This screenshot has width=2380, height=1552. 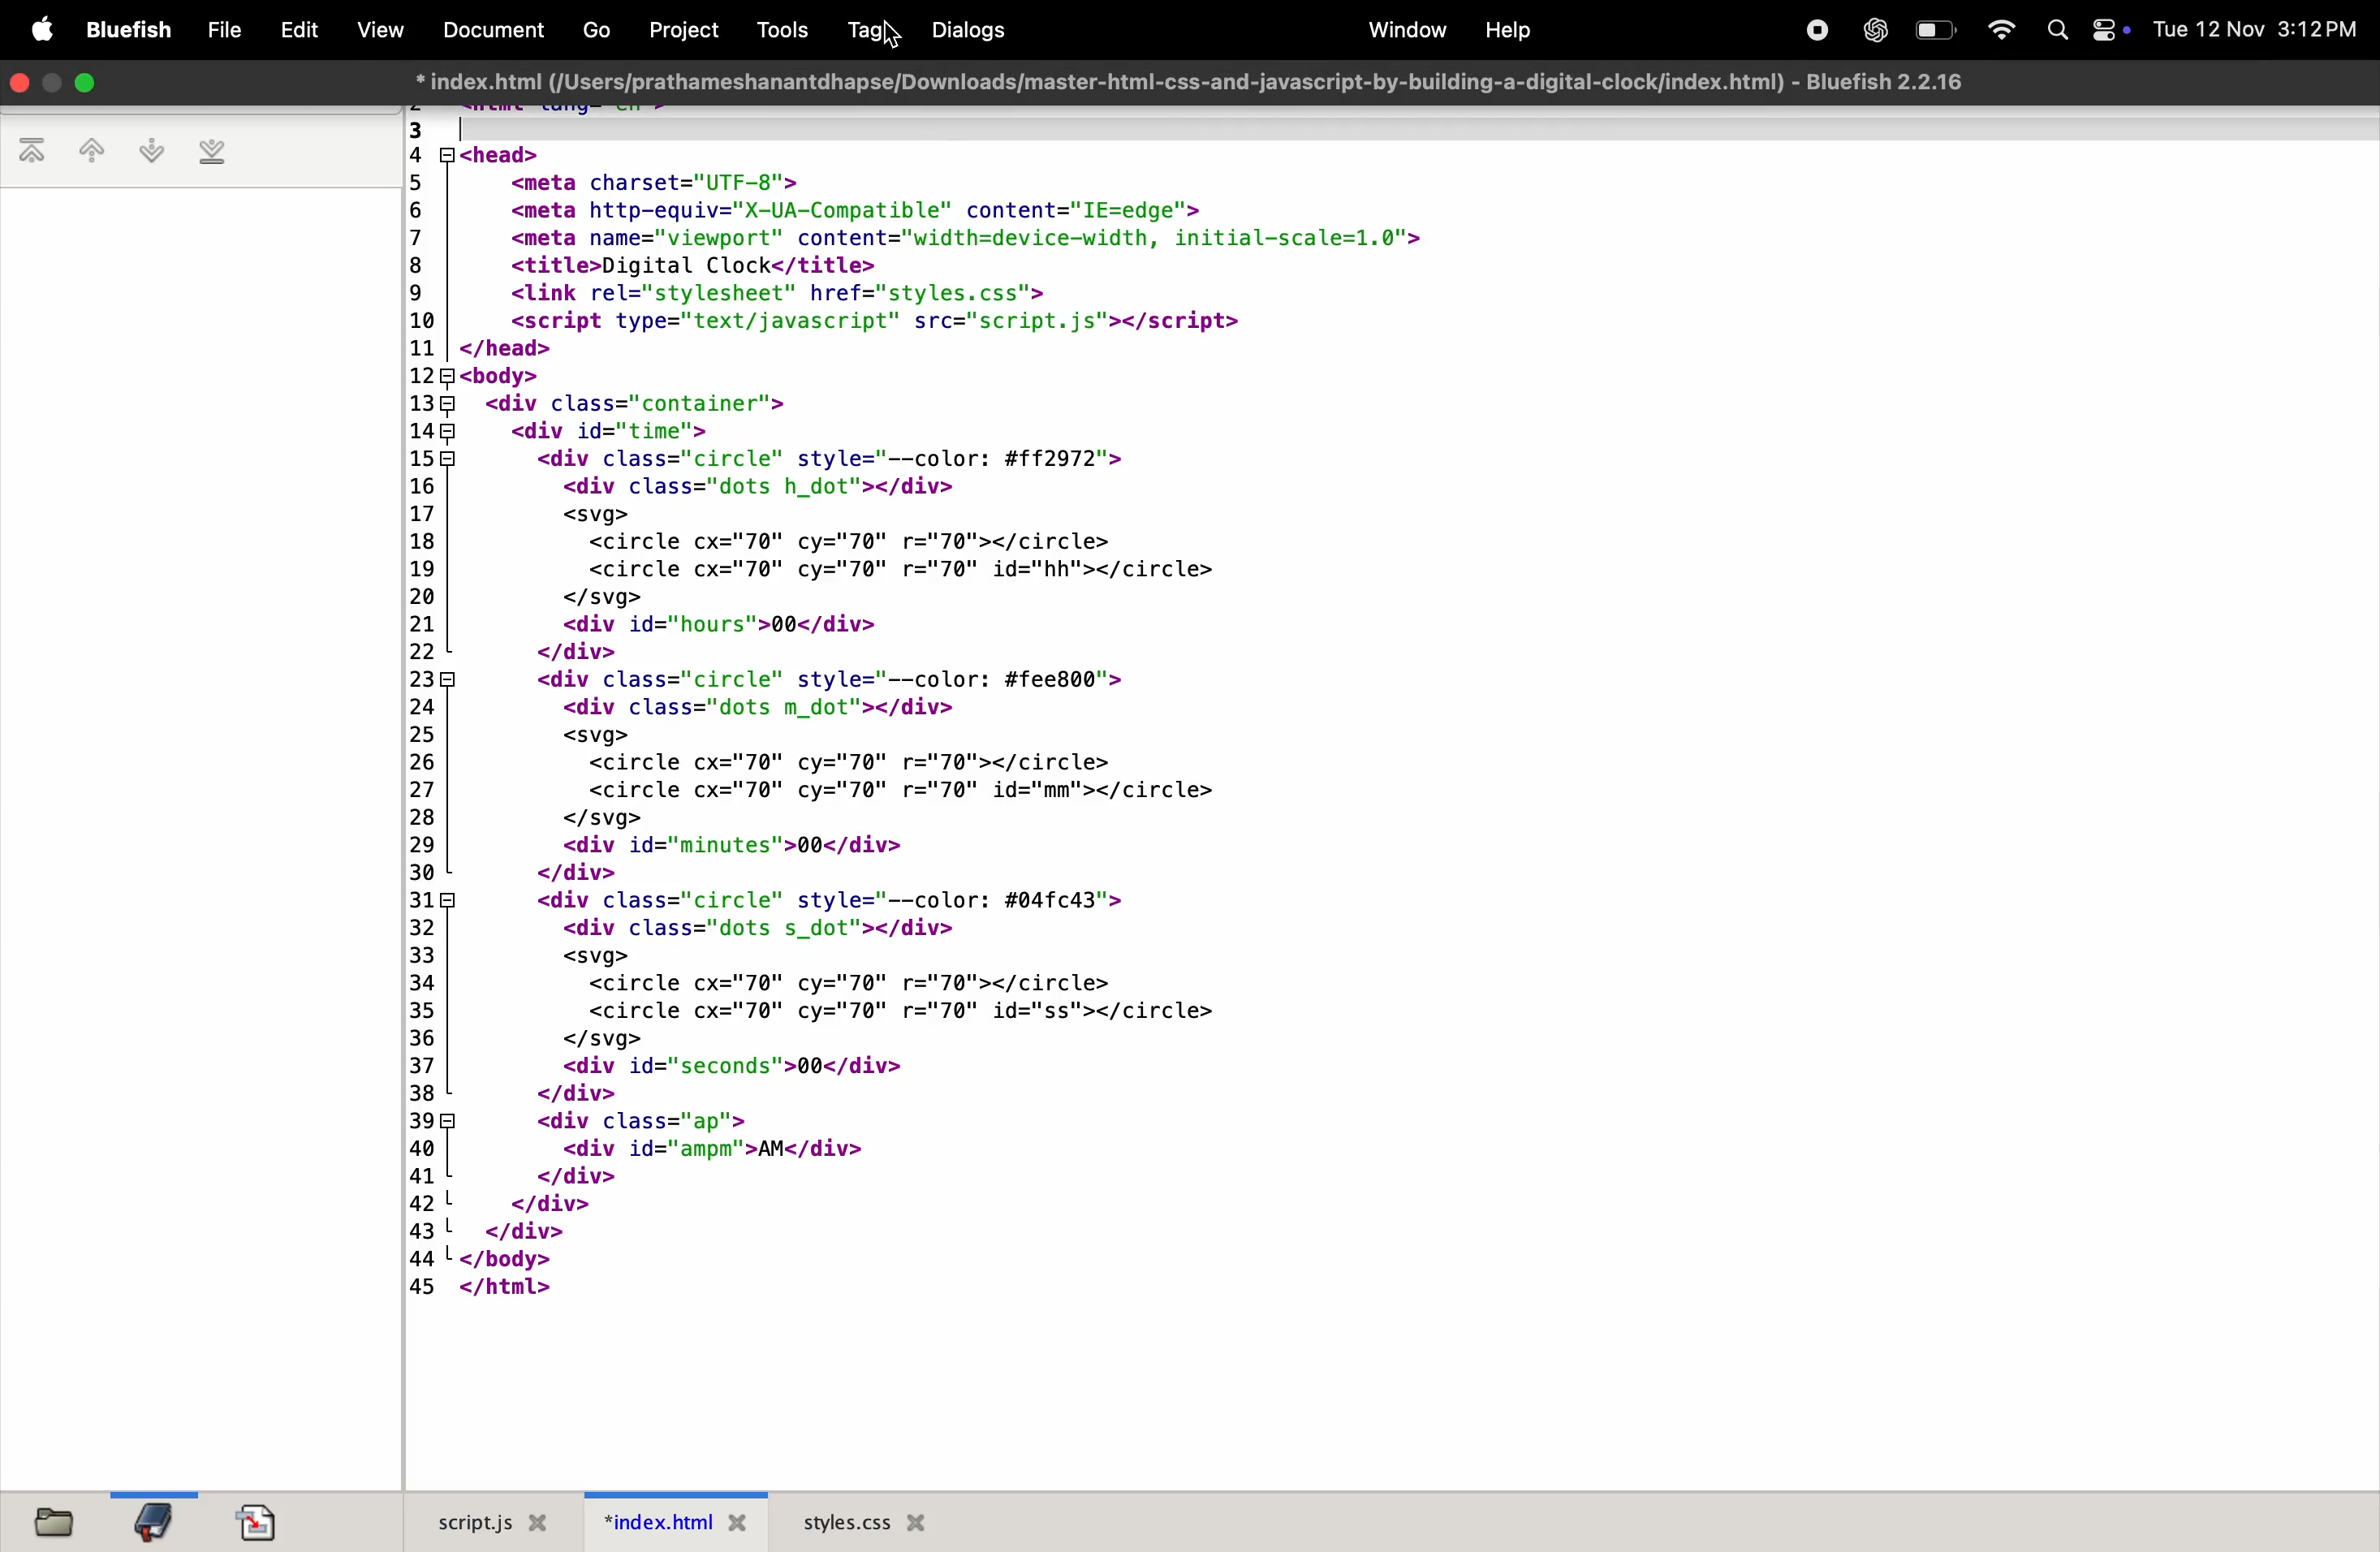 I want to click on tools, so click(x=775, y=29).